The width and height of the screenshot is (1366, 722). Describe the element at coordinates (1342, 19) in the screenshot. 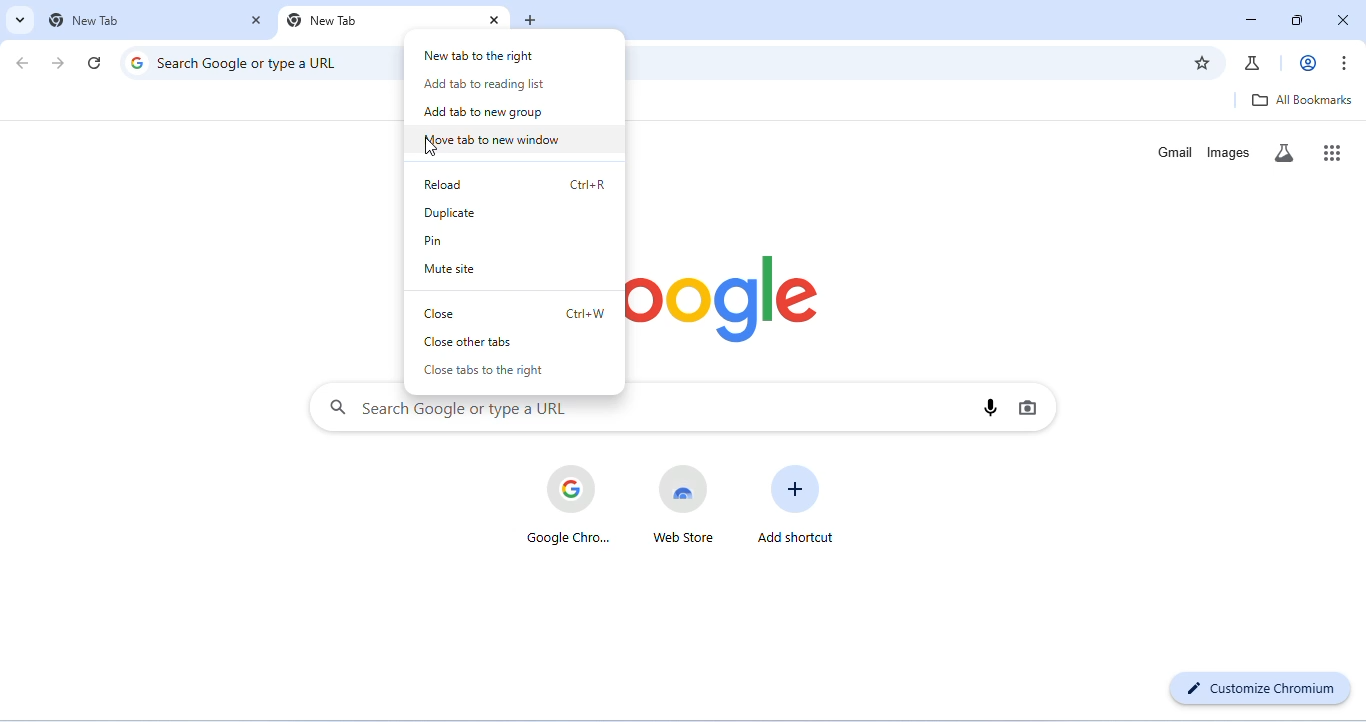

I see `close` at that location.